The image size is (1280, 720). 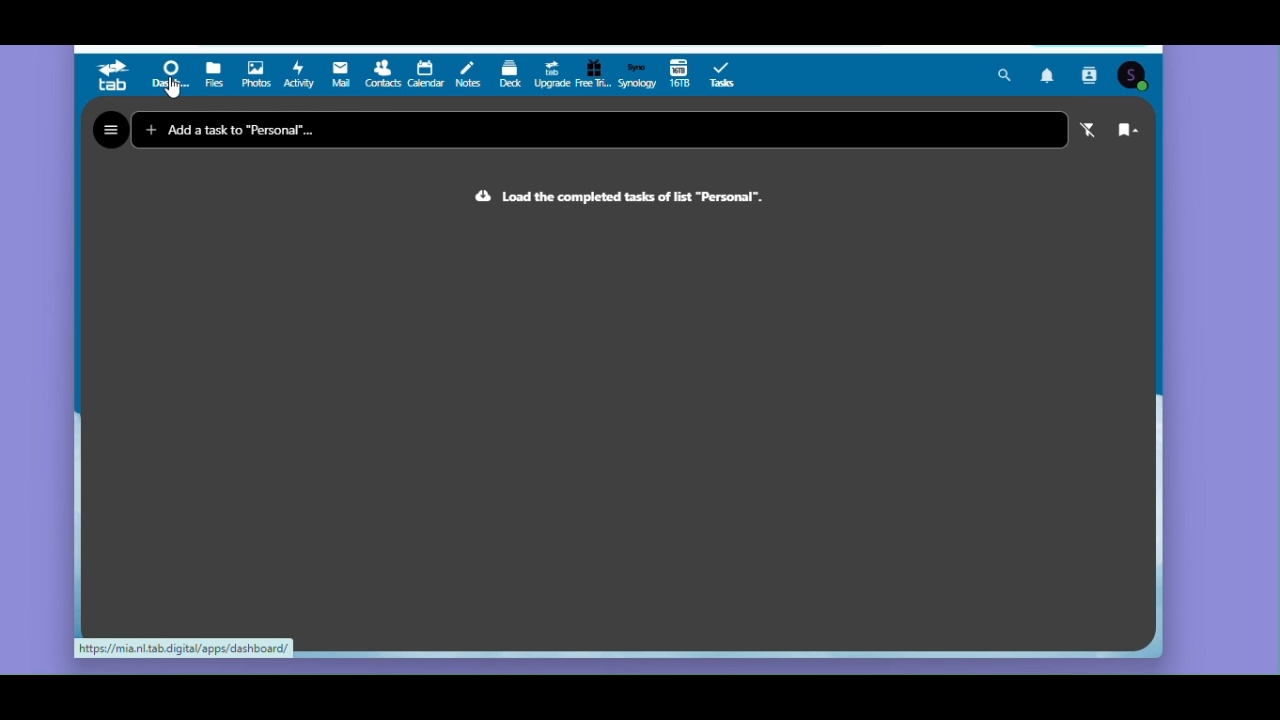 What do you see at coordinates (637, 74) in the screenshot?
I see `Synology` at bounding box center [637, 74].